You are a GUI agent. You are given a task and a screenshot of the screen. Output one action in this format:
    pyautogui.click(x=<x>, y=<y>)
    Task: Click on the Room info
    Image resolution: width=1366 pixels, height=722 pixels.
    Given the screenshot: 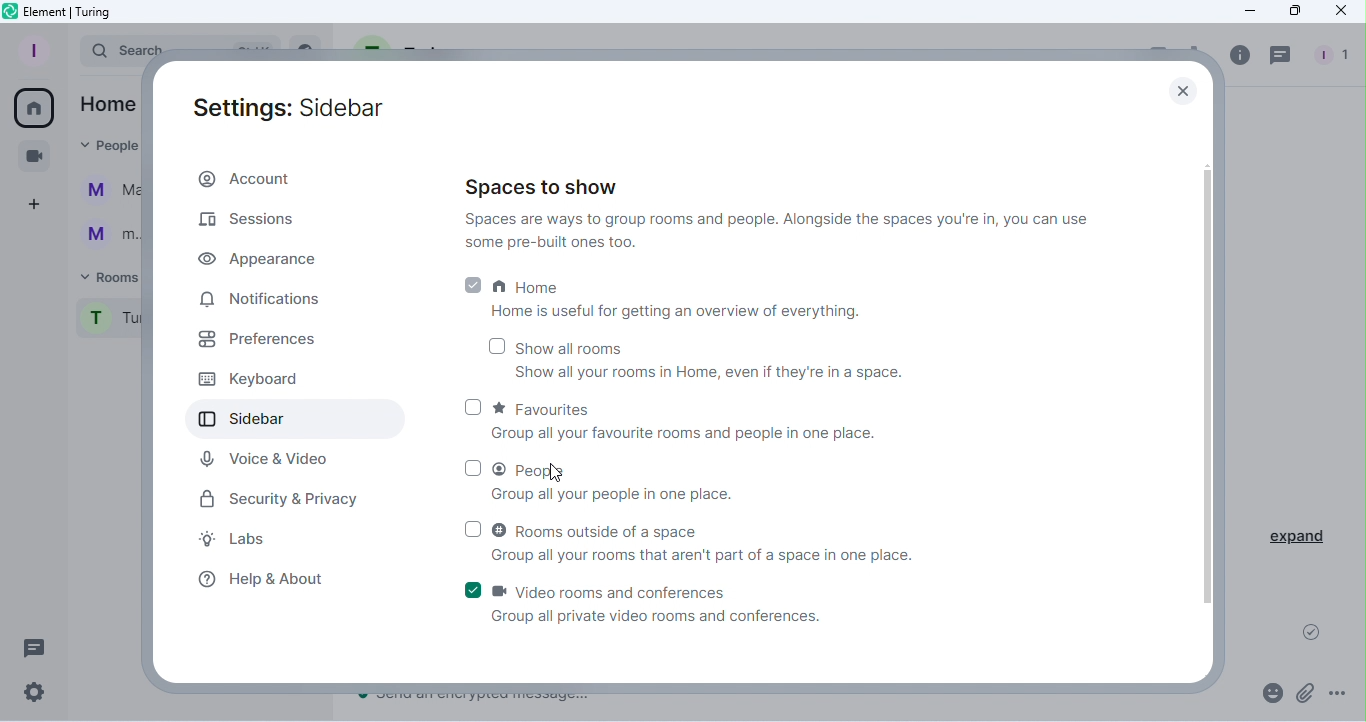 What is the action you would take?
    pyautogui.click(x=1239, y=58)
    